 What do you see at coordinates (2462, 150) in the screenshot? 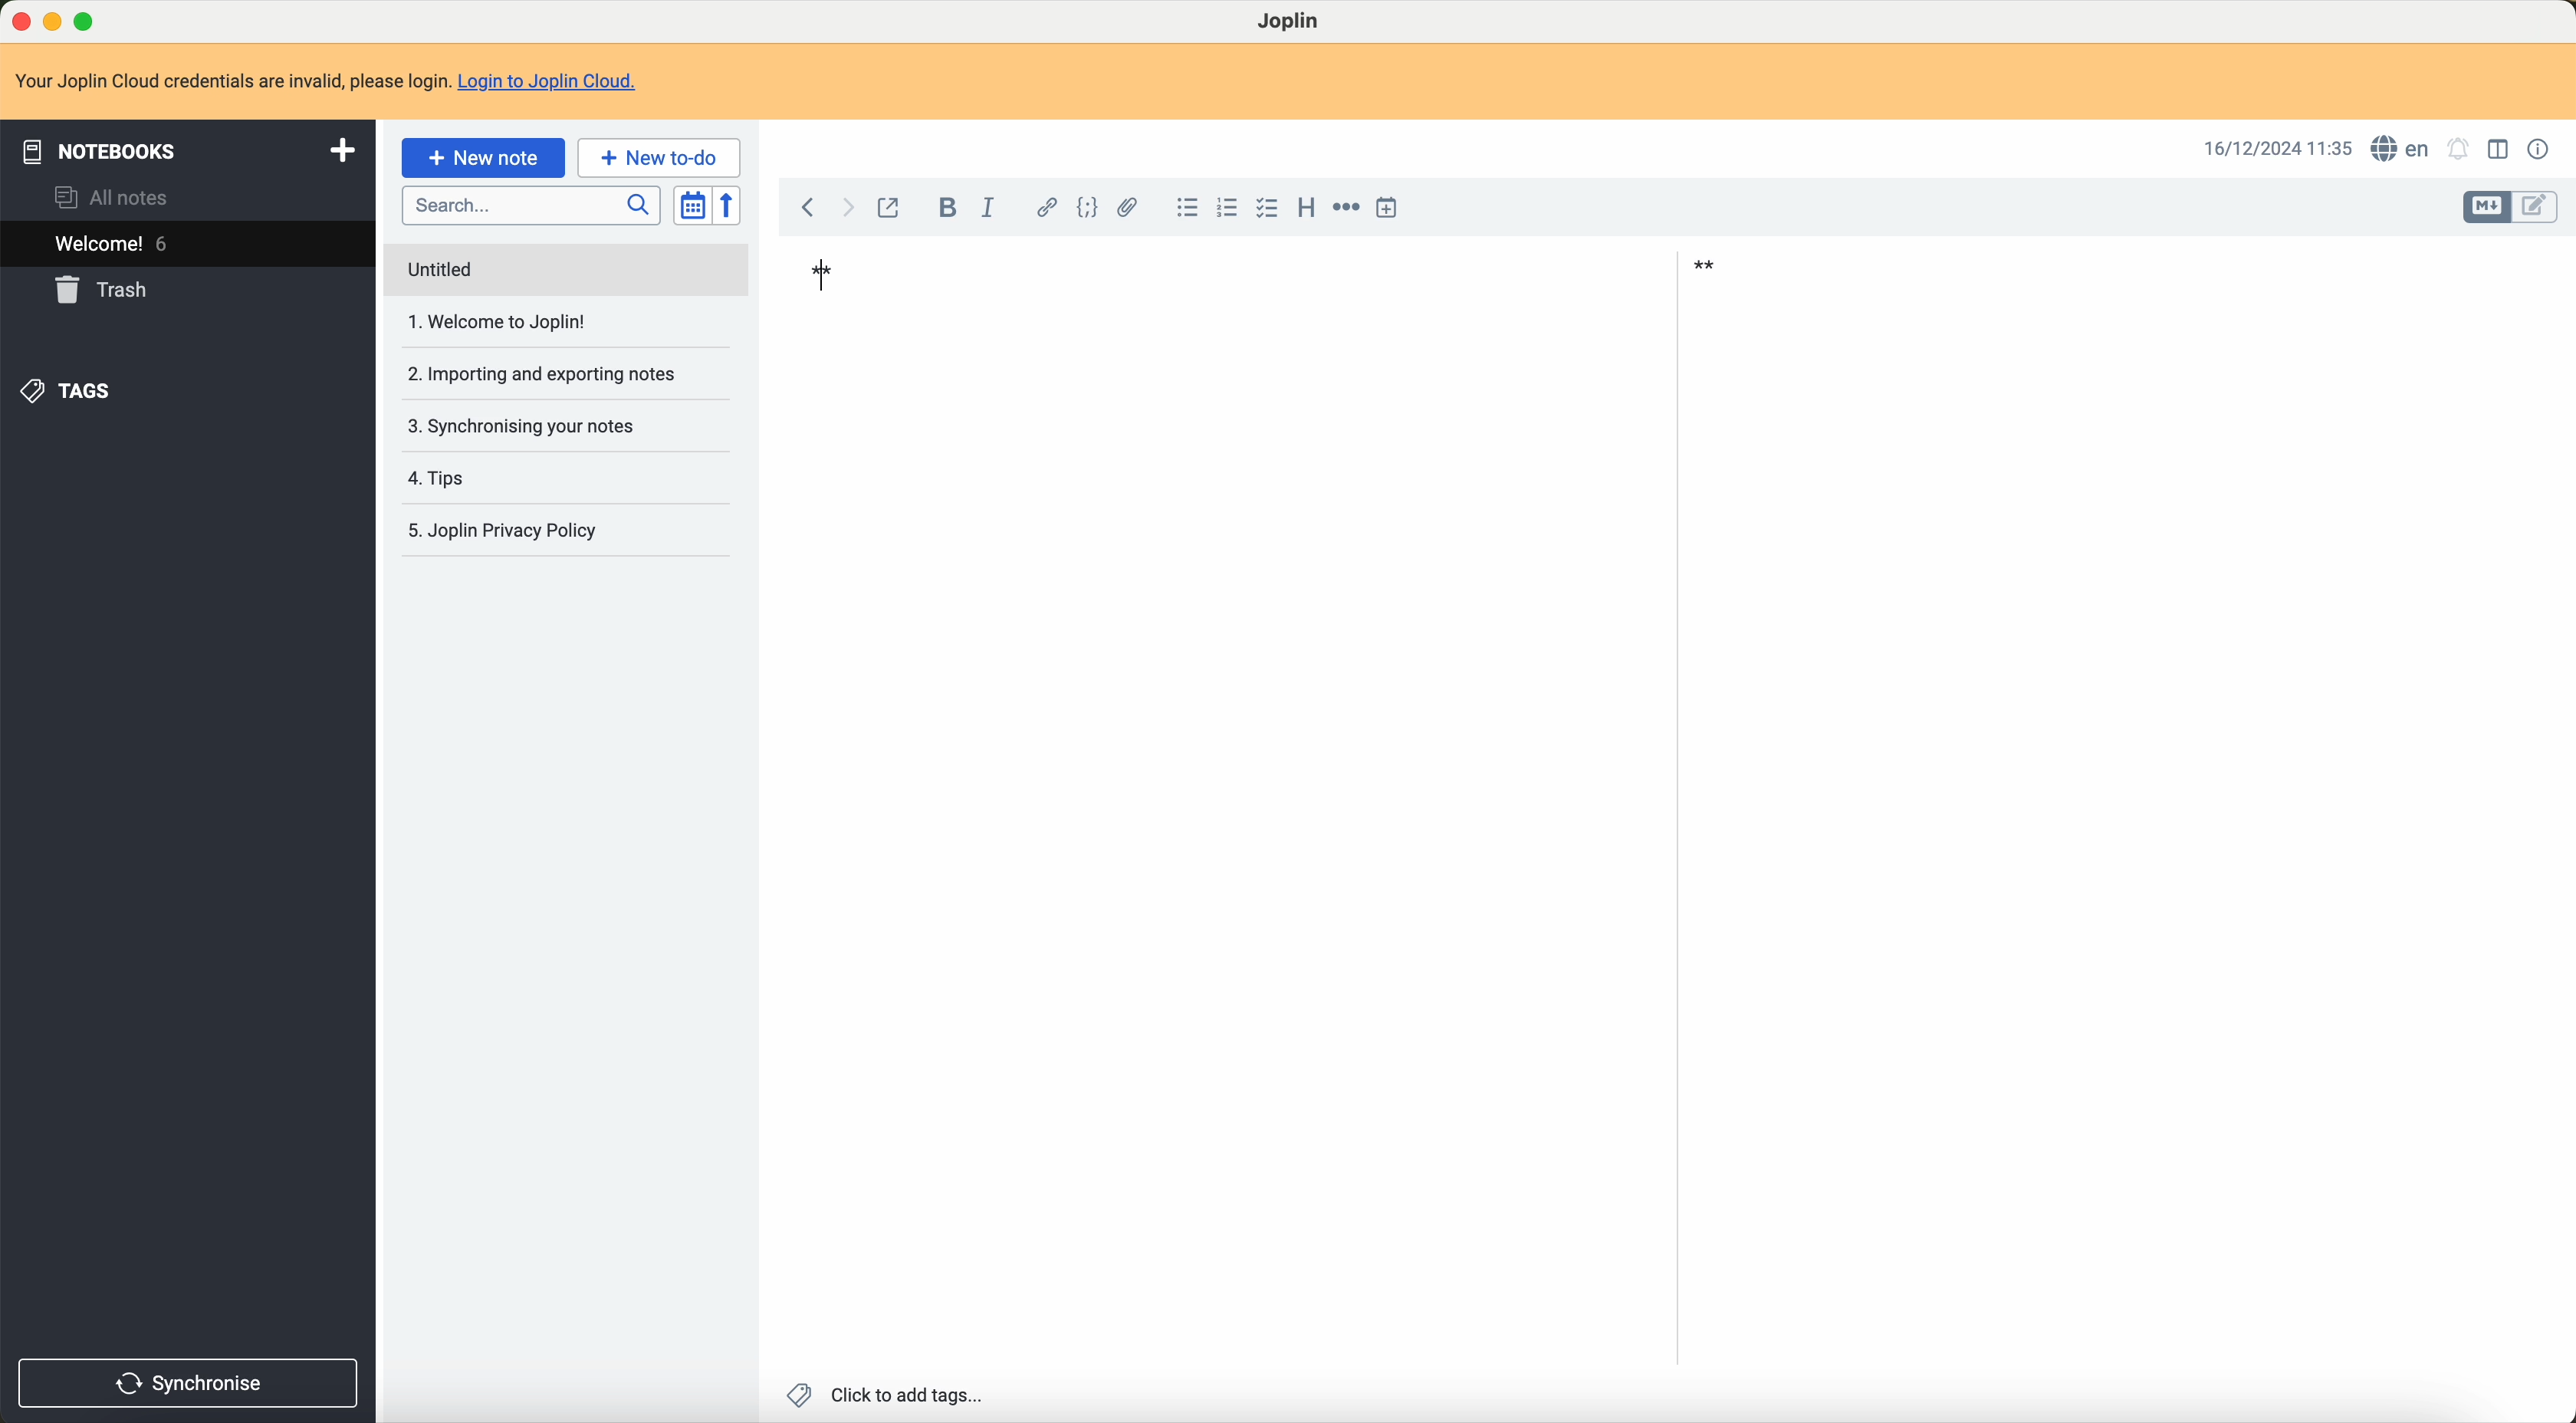
I see `set alarm` at bounding box center [2462, 150].